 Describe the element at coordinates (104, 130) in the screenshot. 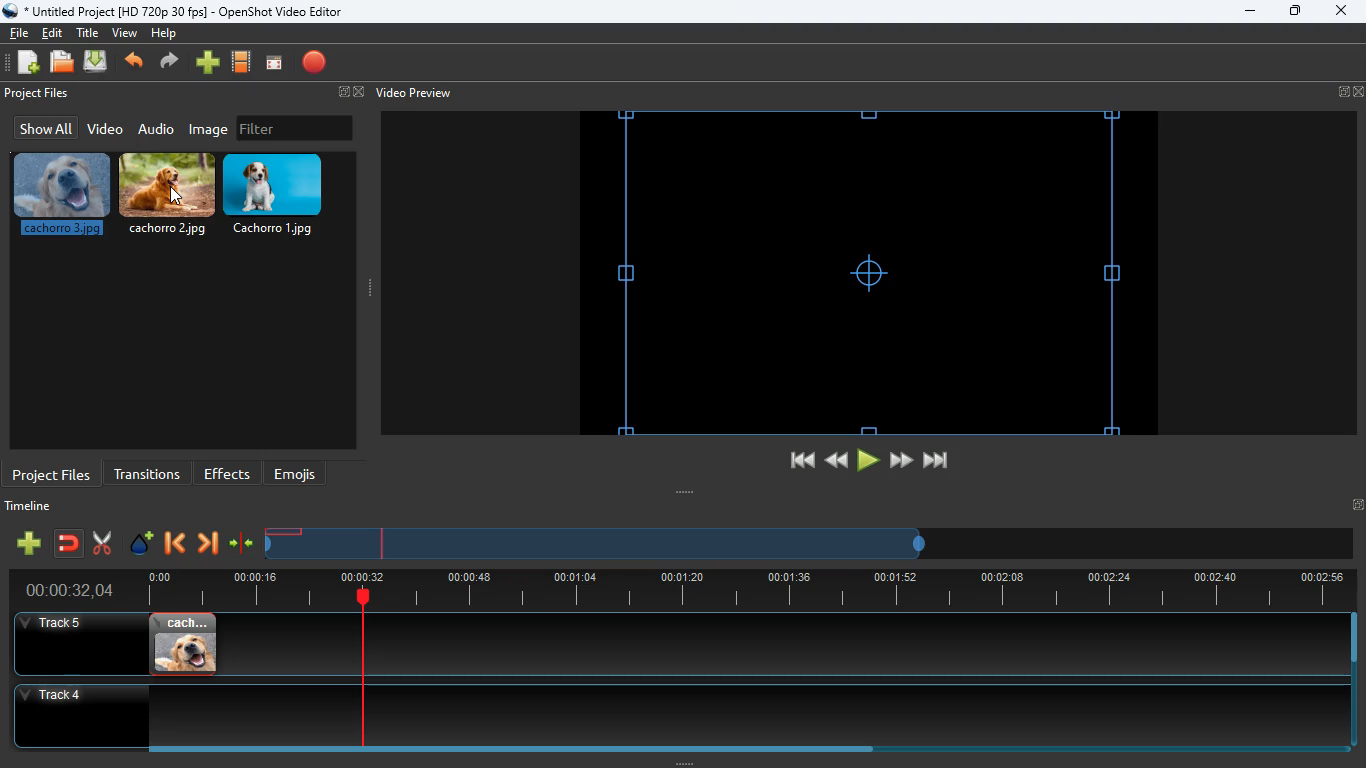

I see `video` at that location.